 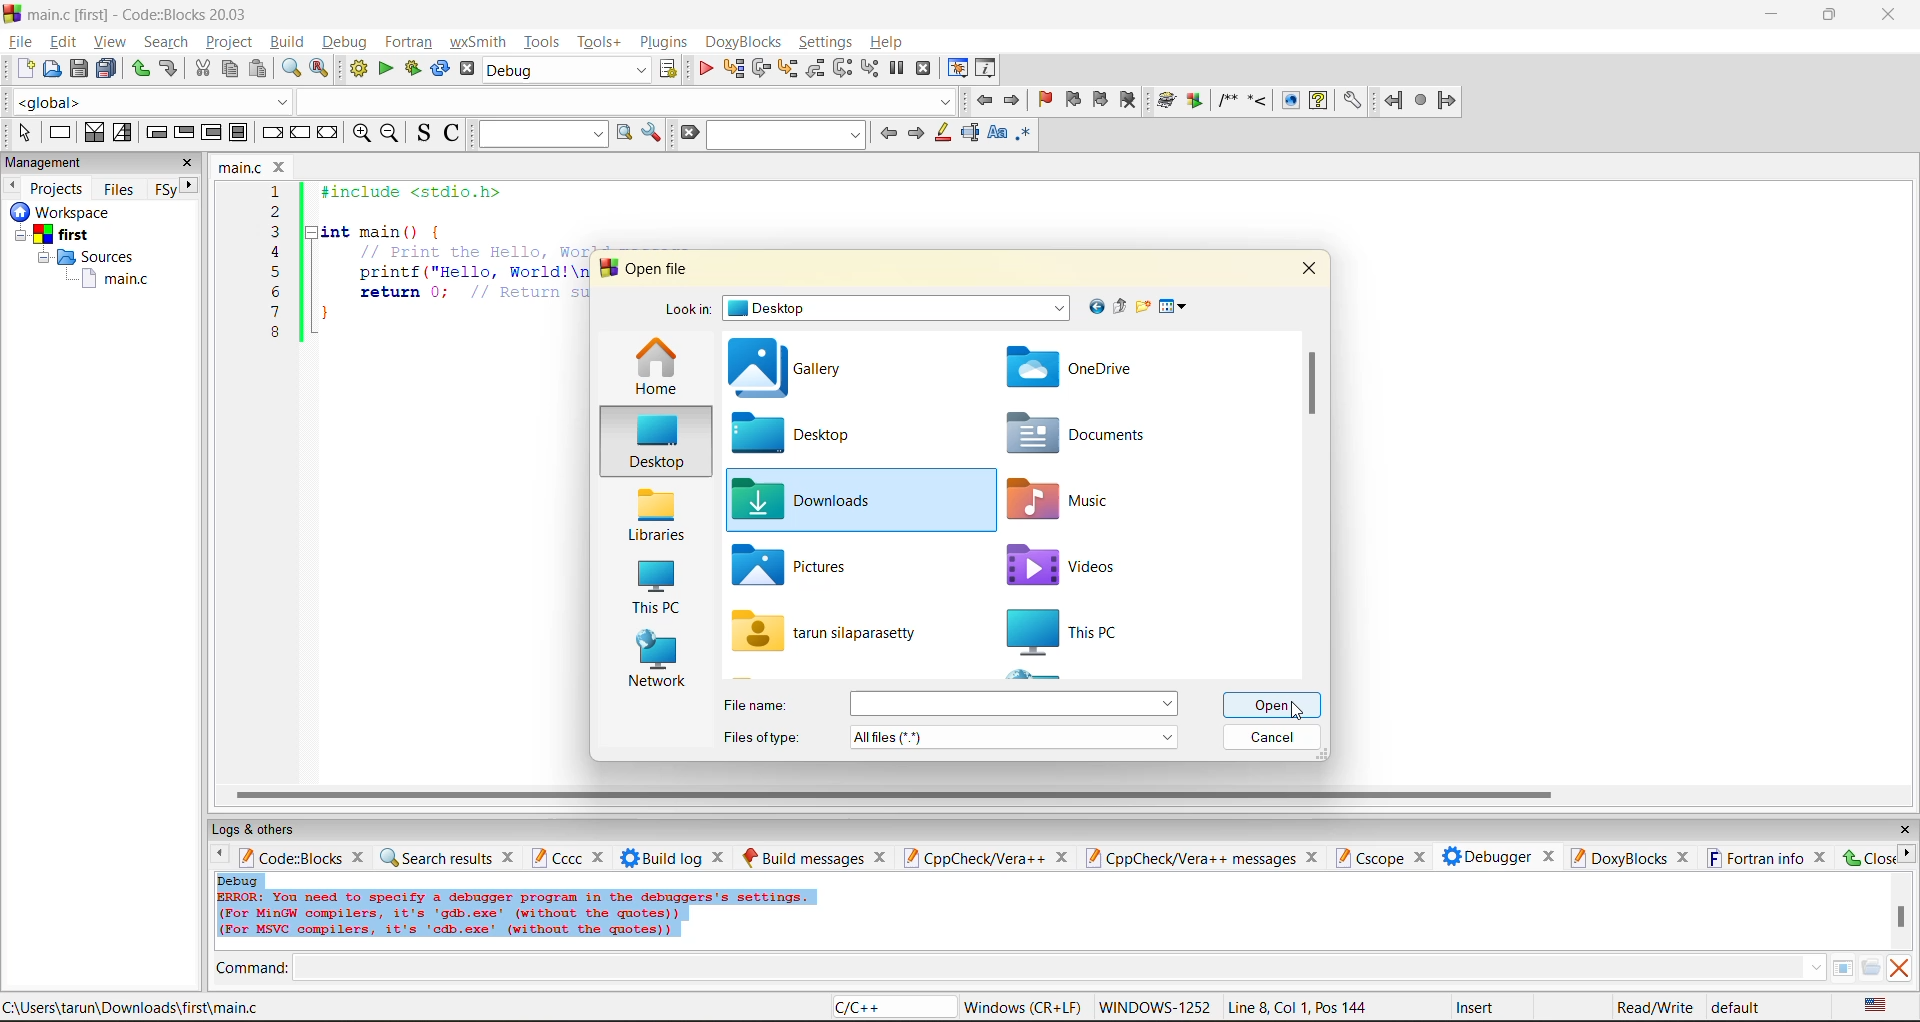 What do you see at coordinates (760, 705) in the screenshot?
I see `file name` at bounding box center [760, 705].